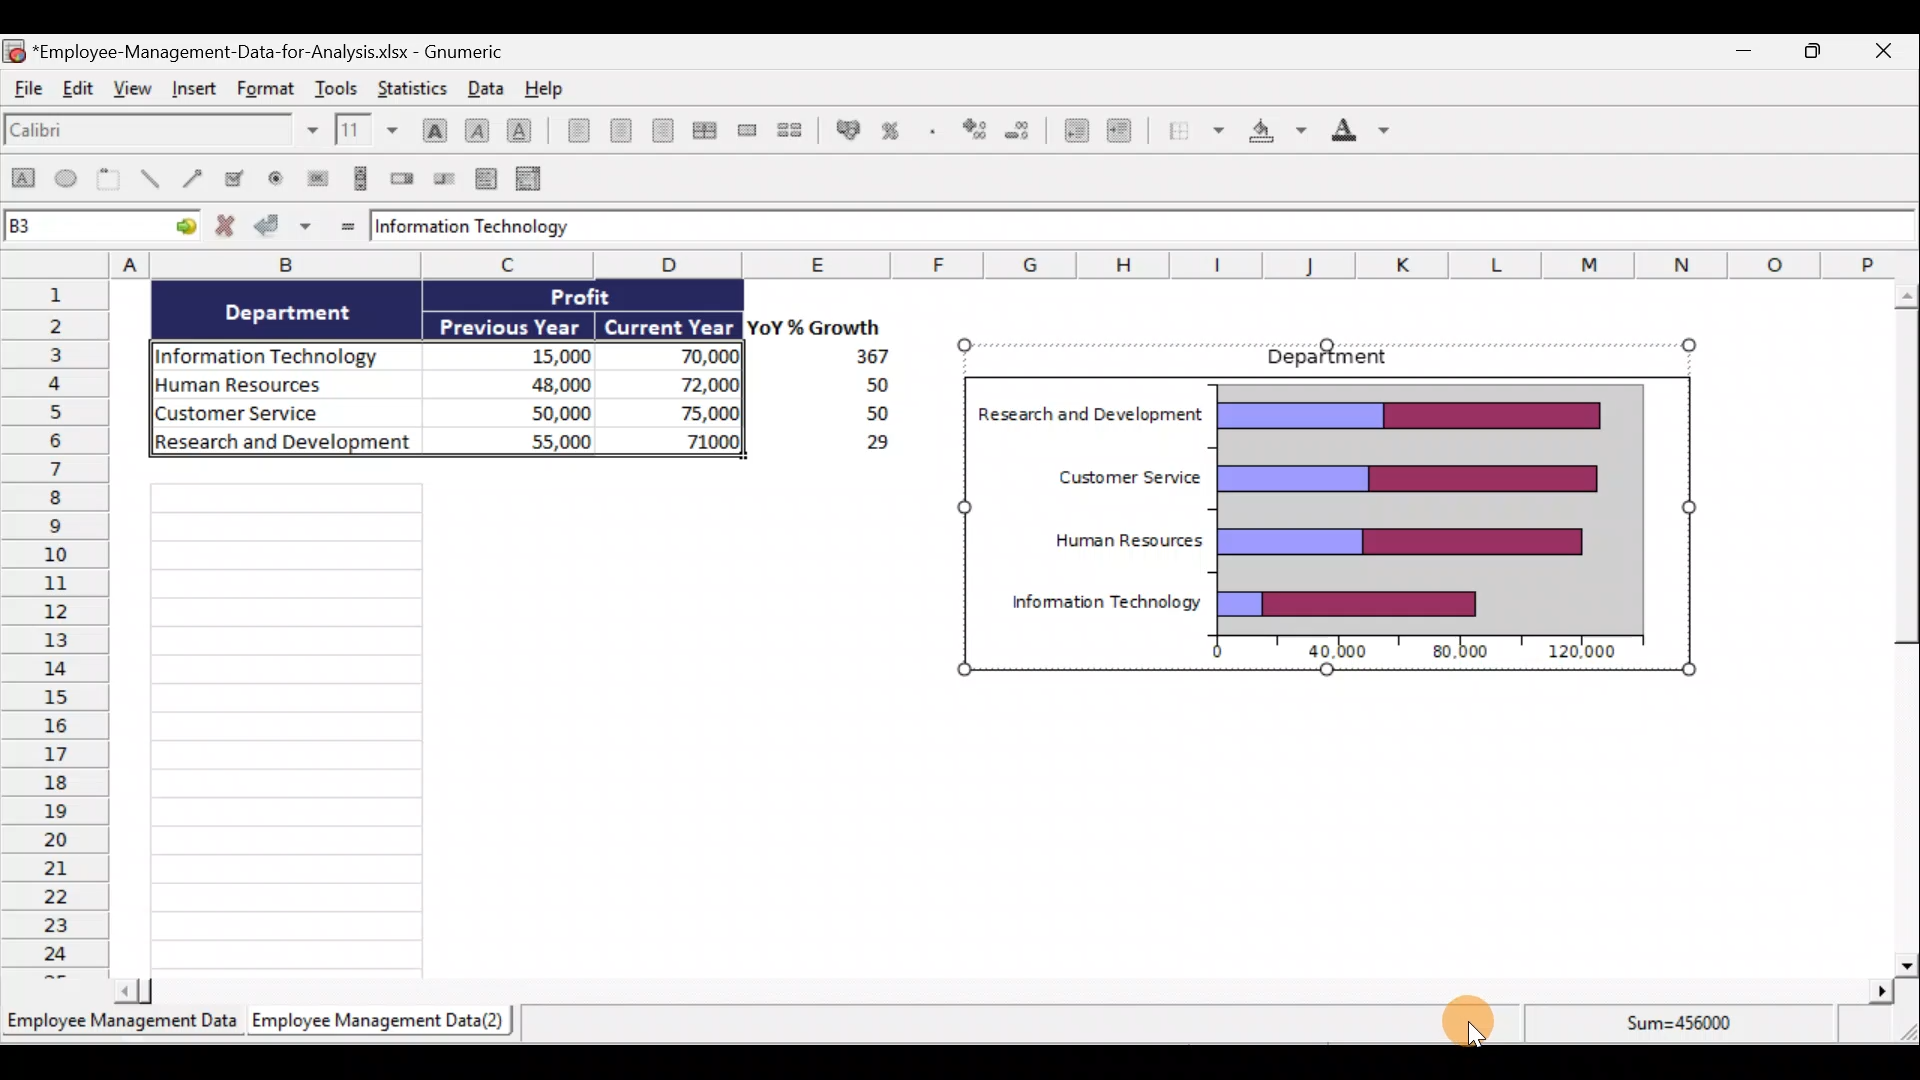 The width and height of the screenshot is (1920, 1080). I want to click on Increase indent, align contents to the left, so click(1127, 133).